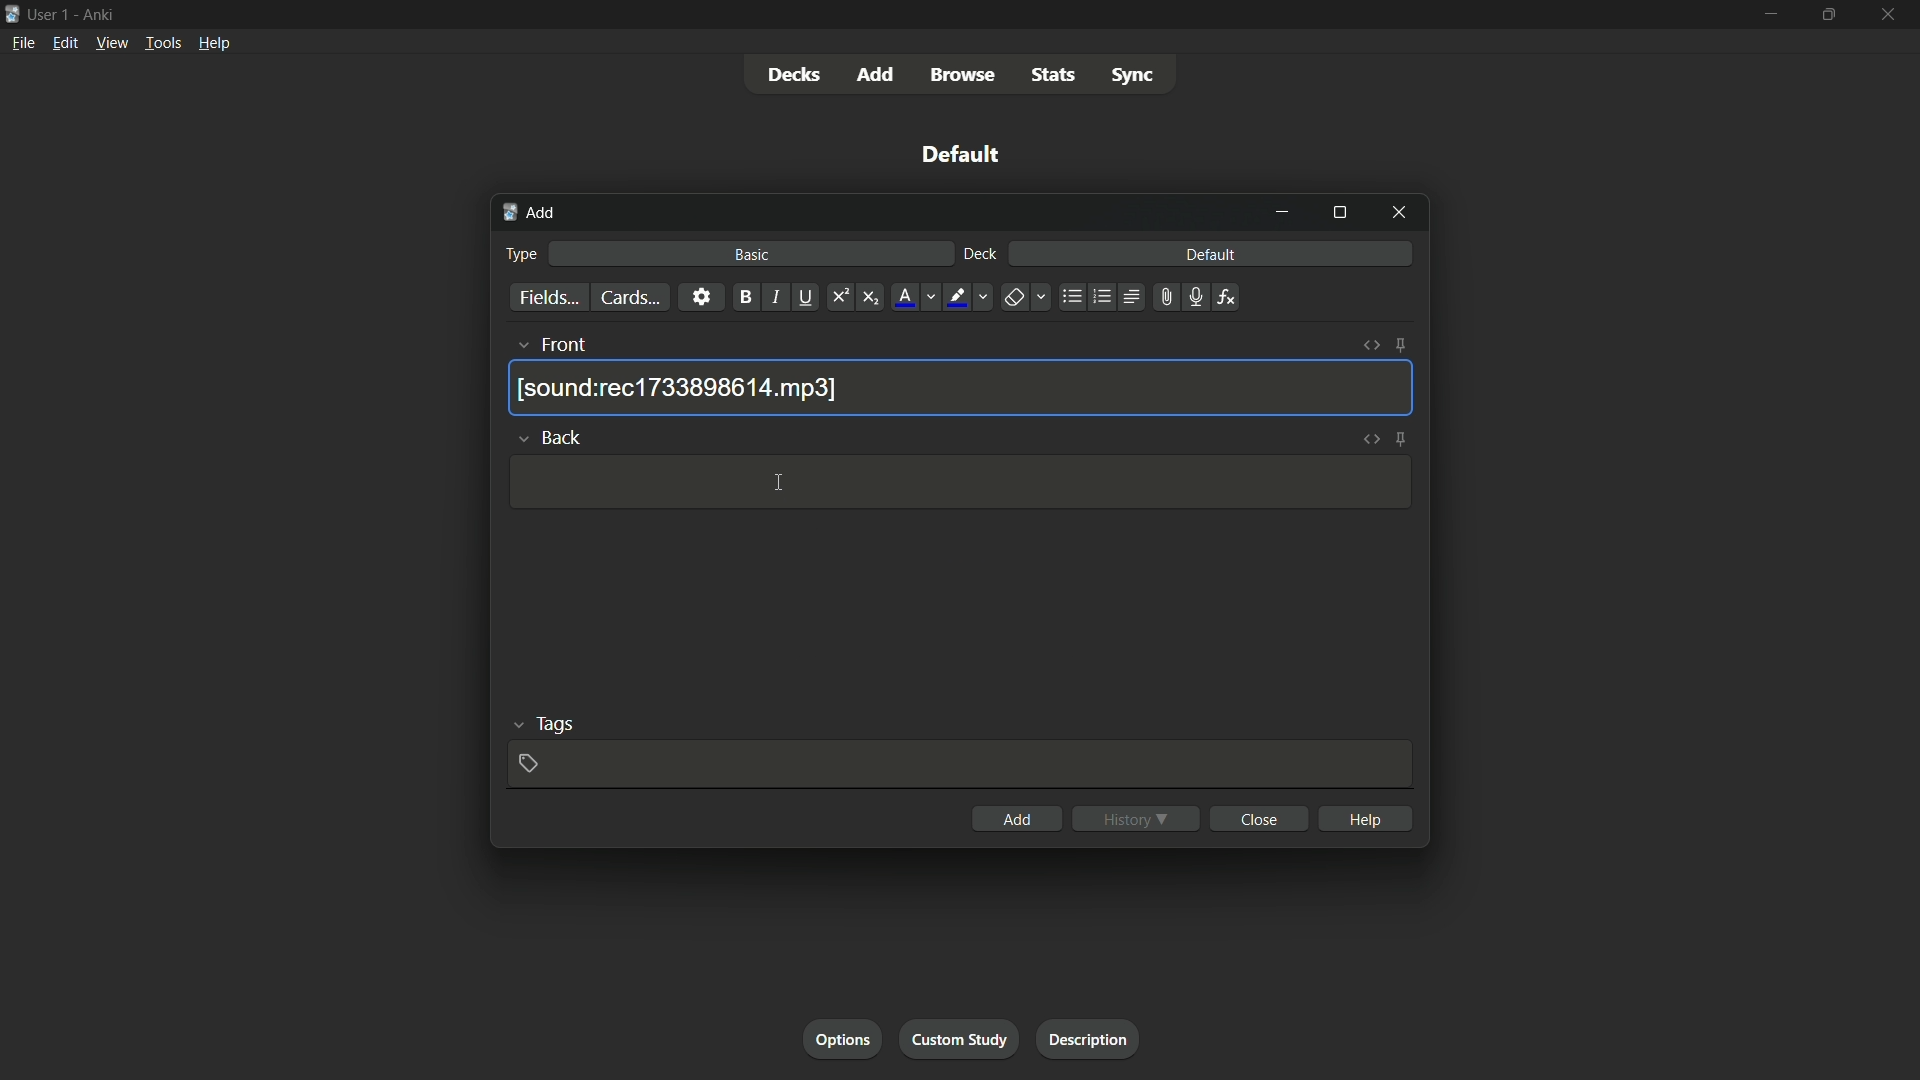  Describe the element at coordinates (50, 13) in the screenshot. I see `user 1` at that location.